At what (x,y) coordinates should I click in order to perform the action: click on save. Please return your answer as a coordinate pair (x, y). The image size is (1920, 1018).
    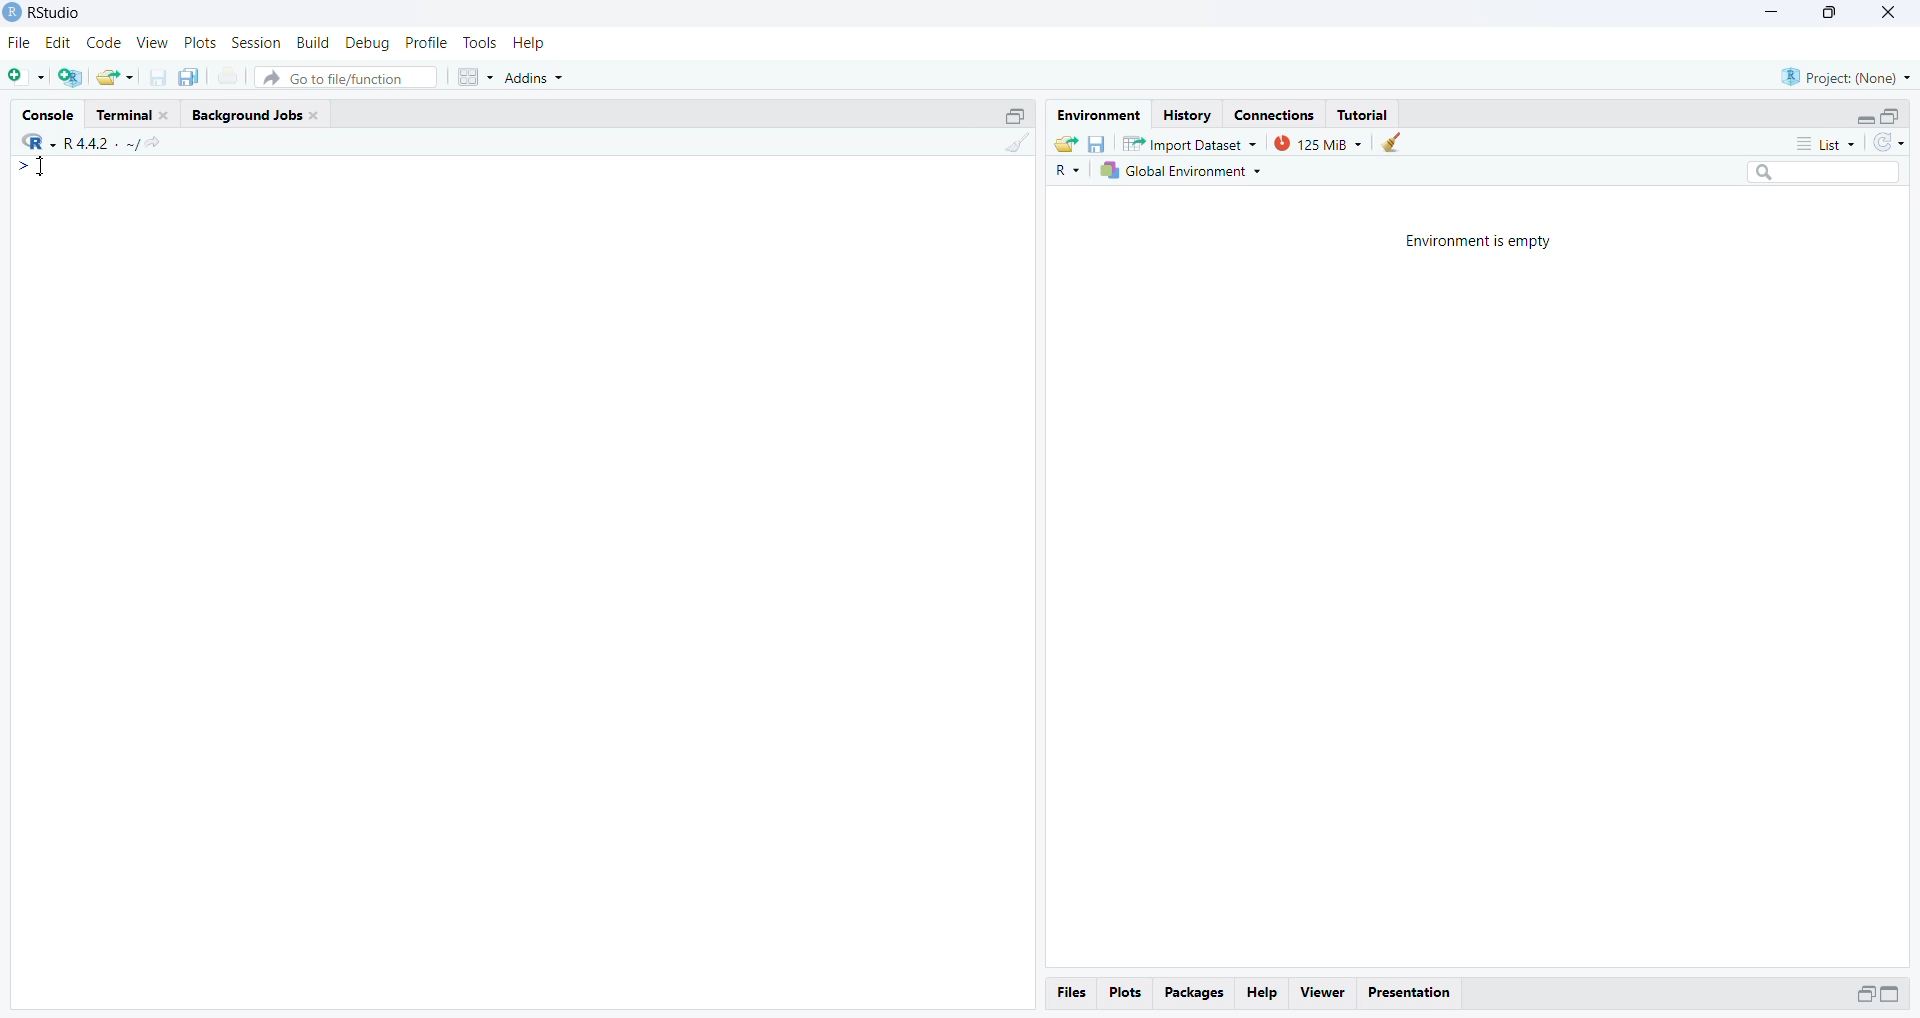
    Looking at the image, I should click on (1095, 142).